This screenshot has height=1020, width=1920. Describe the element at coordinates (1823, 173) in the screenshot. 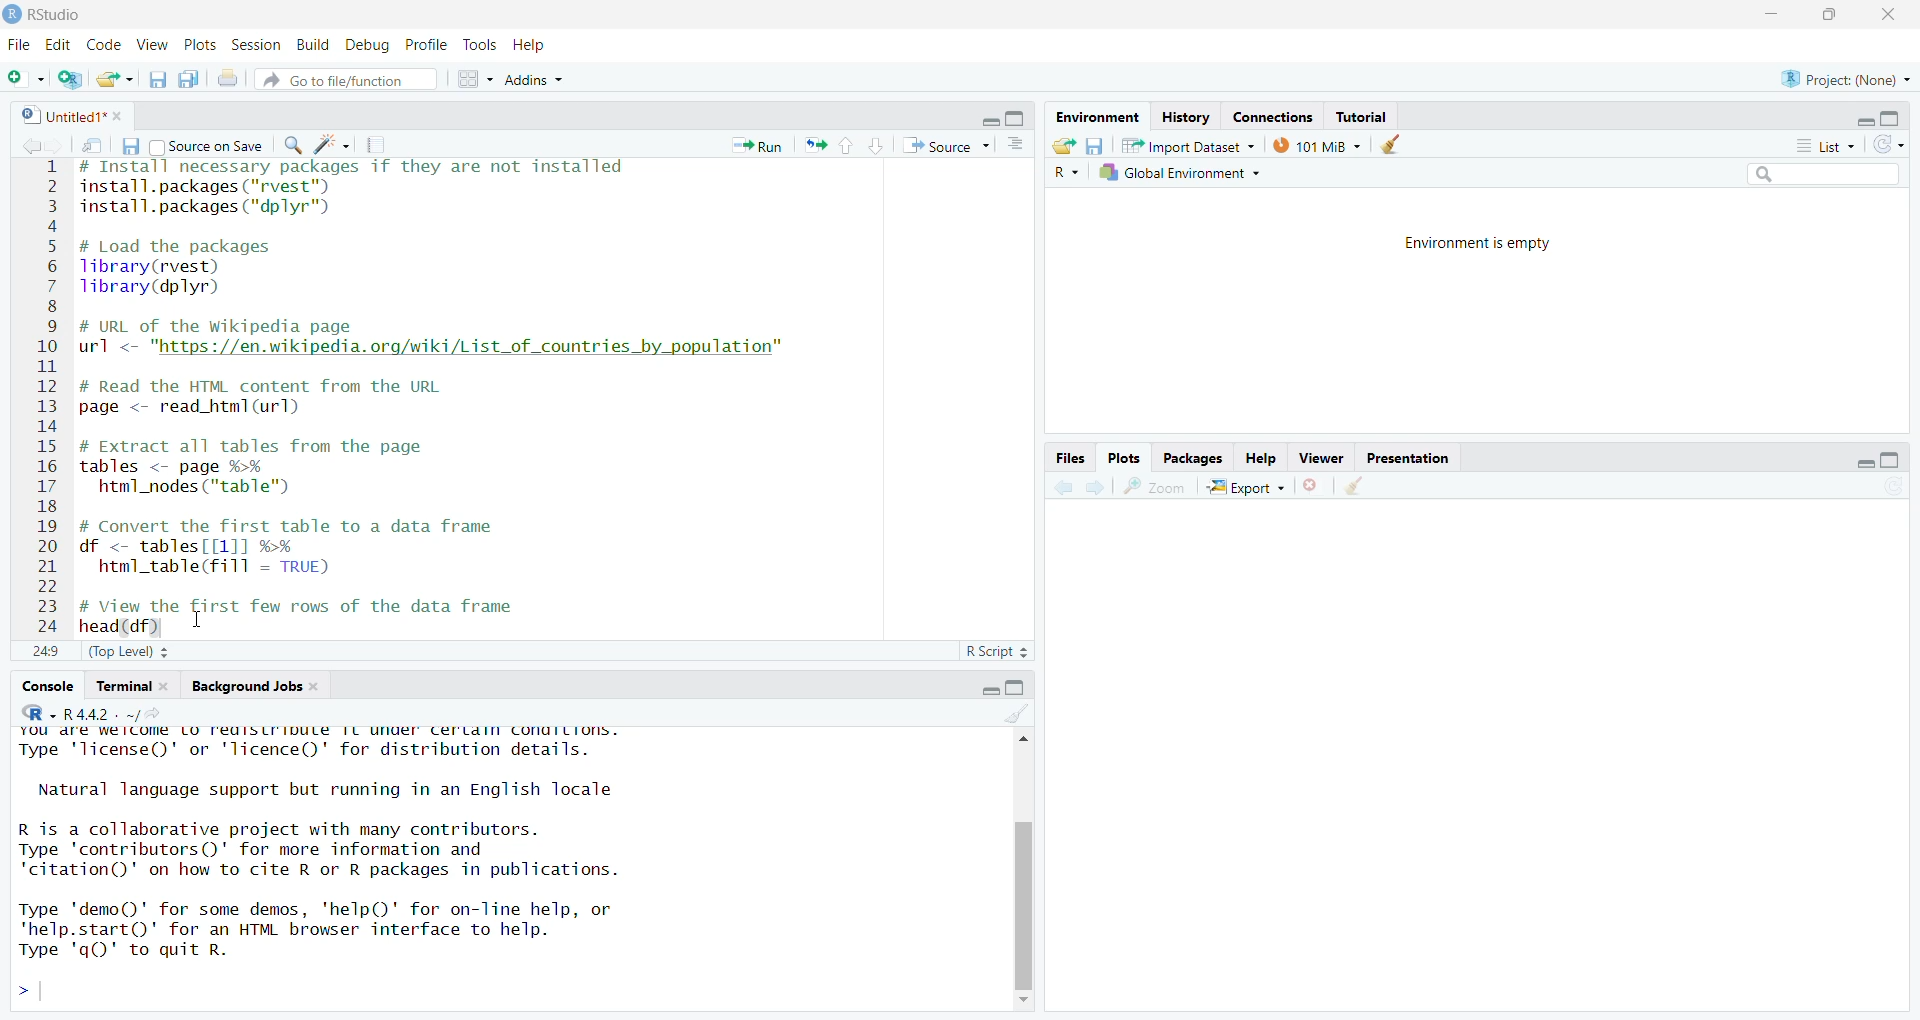

I see `search bar` at that location.